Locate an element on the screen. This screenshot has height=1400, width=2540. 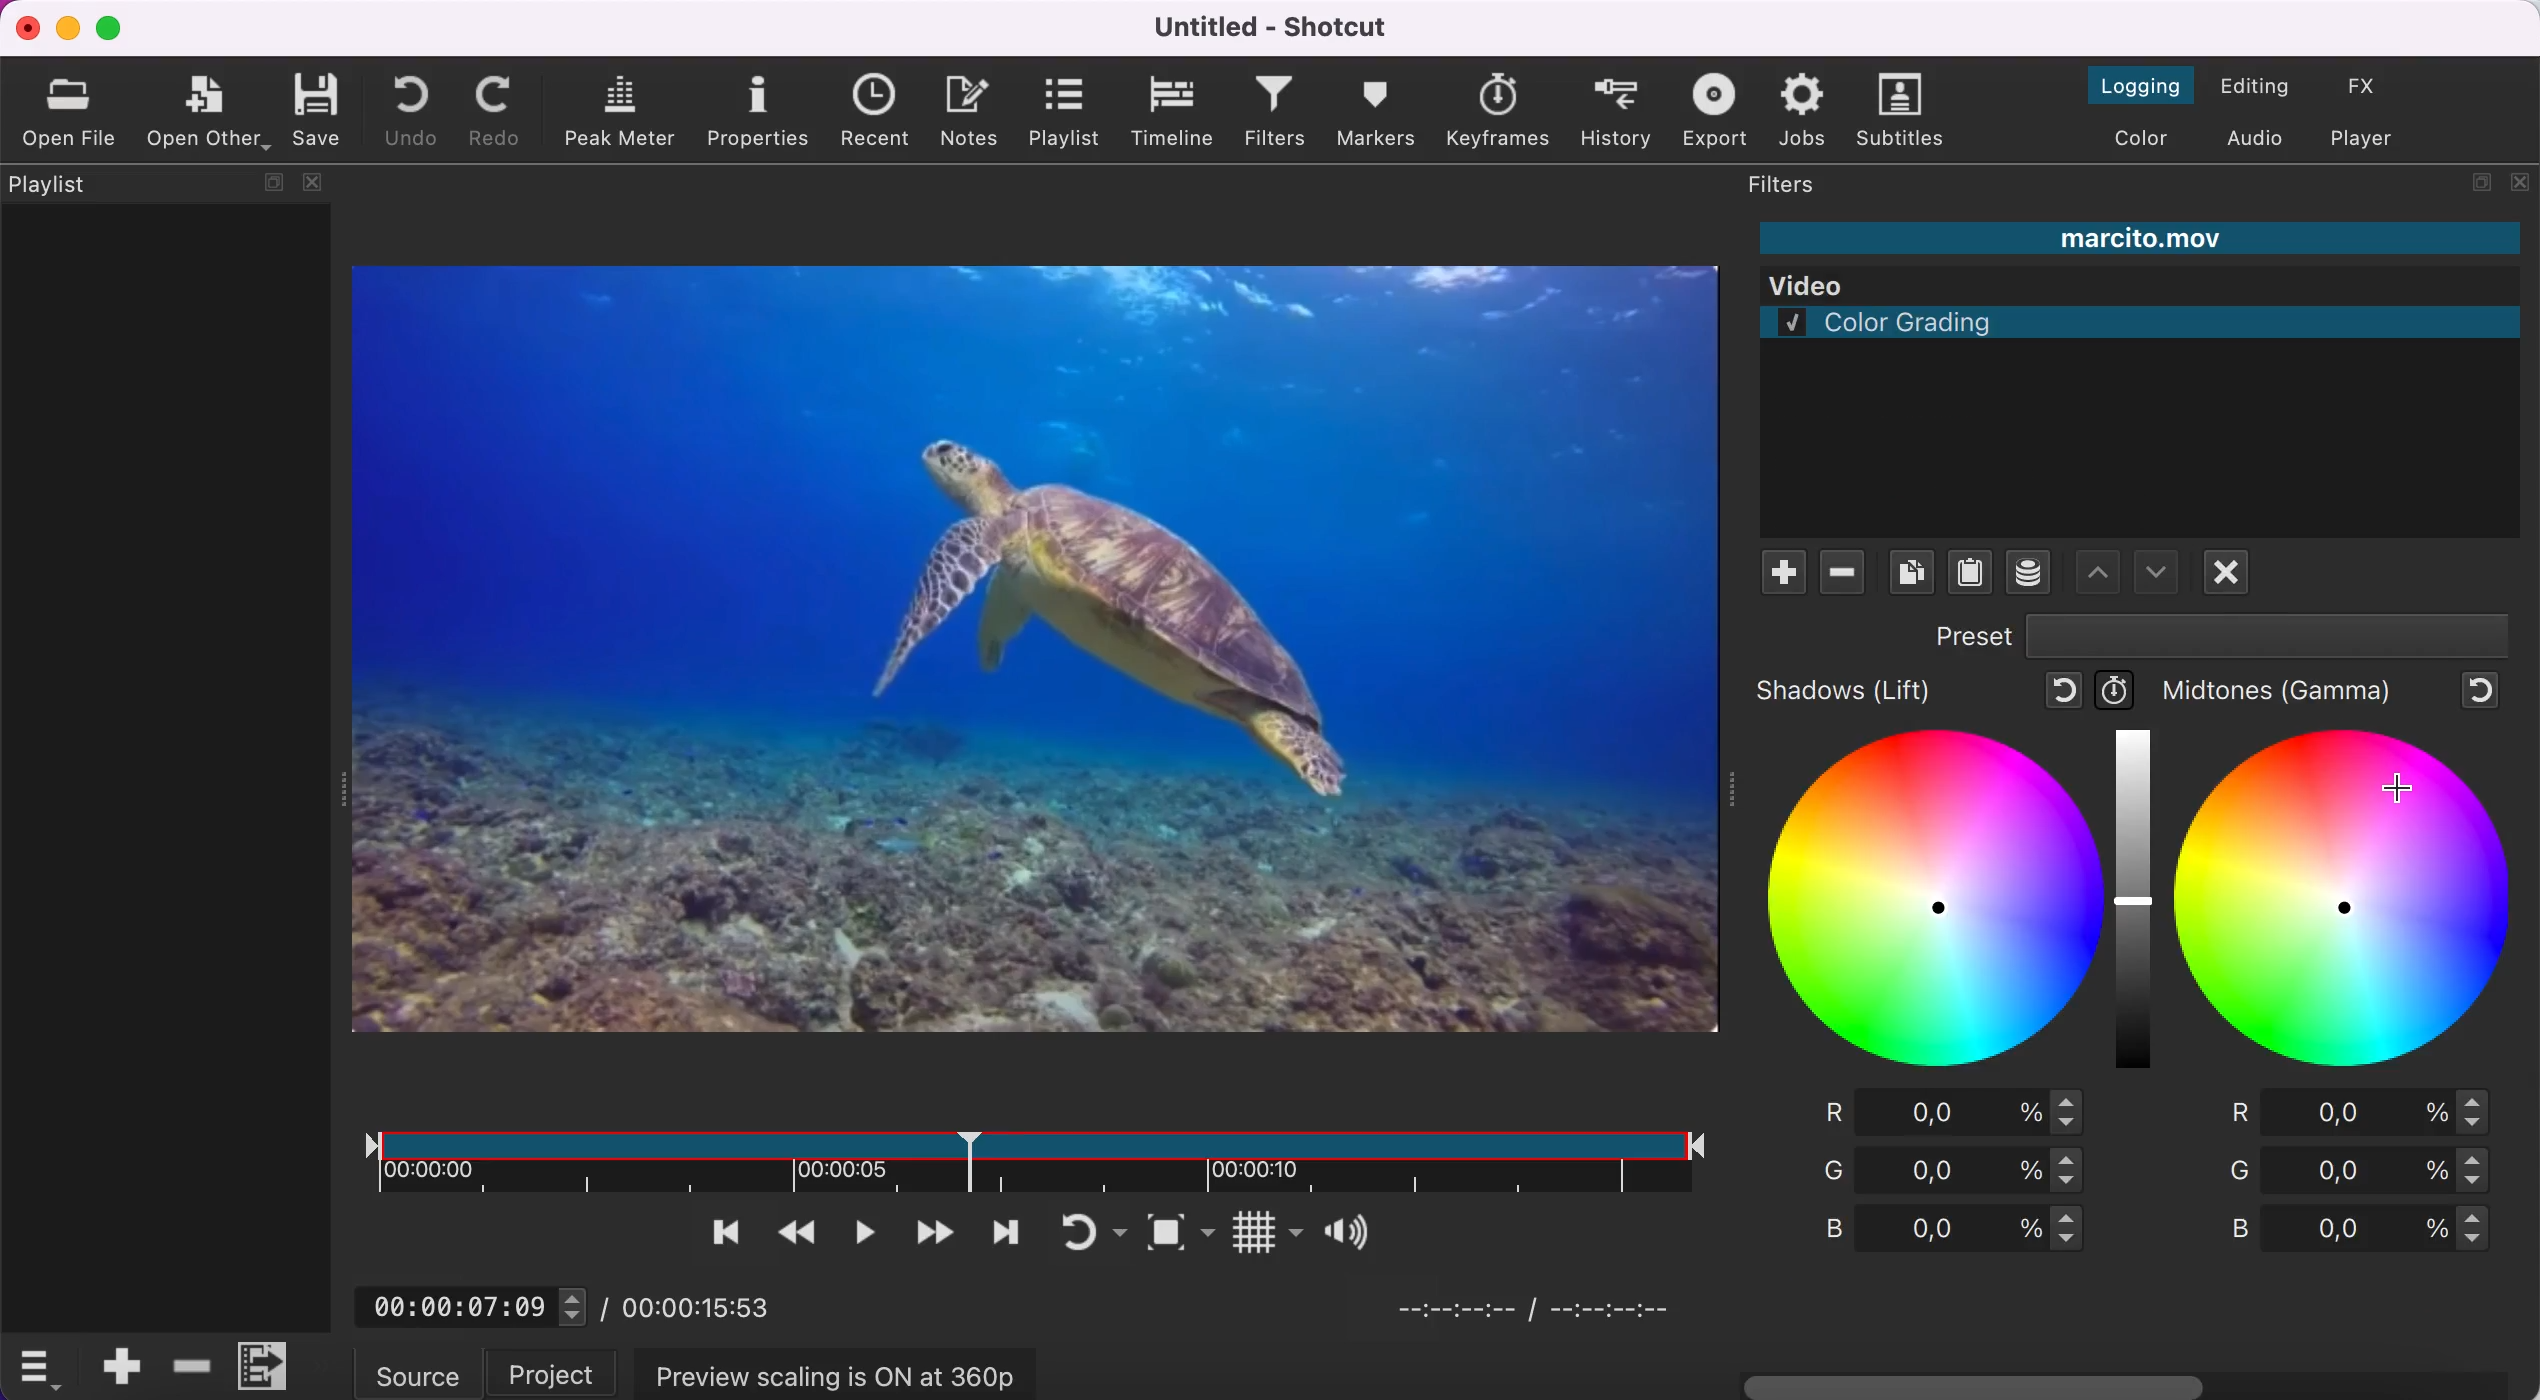
switch to player only layout is located at coordinates (2378, 137).